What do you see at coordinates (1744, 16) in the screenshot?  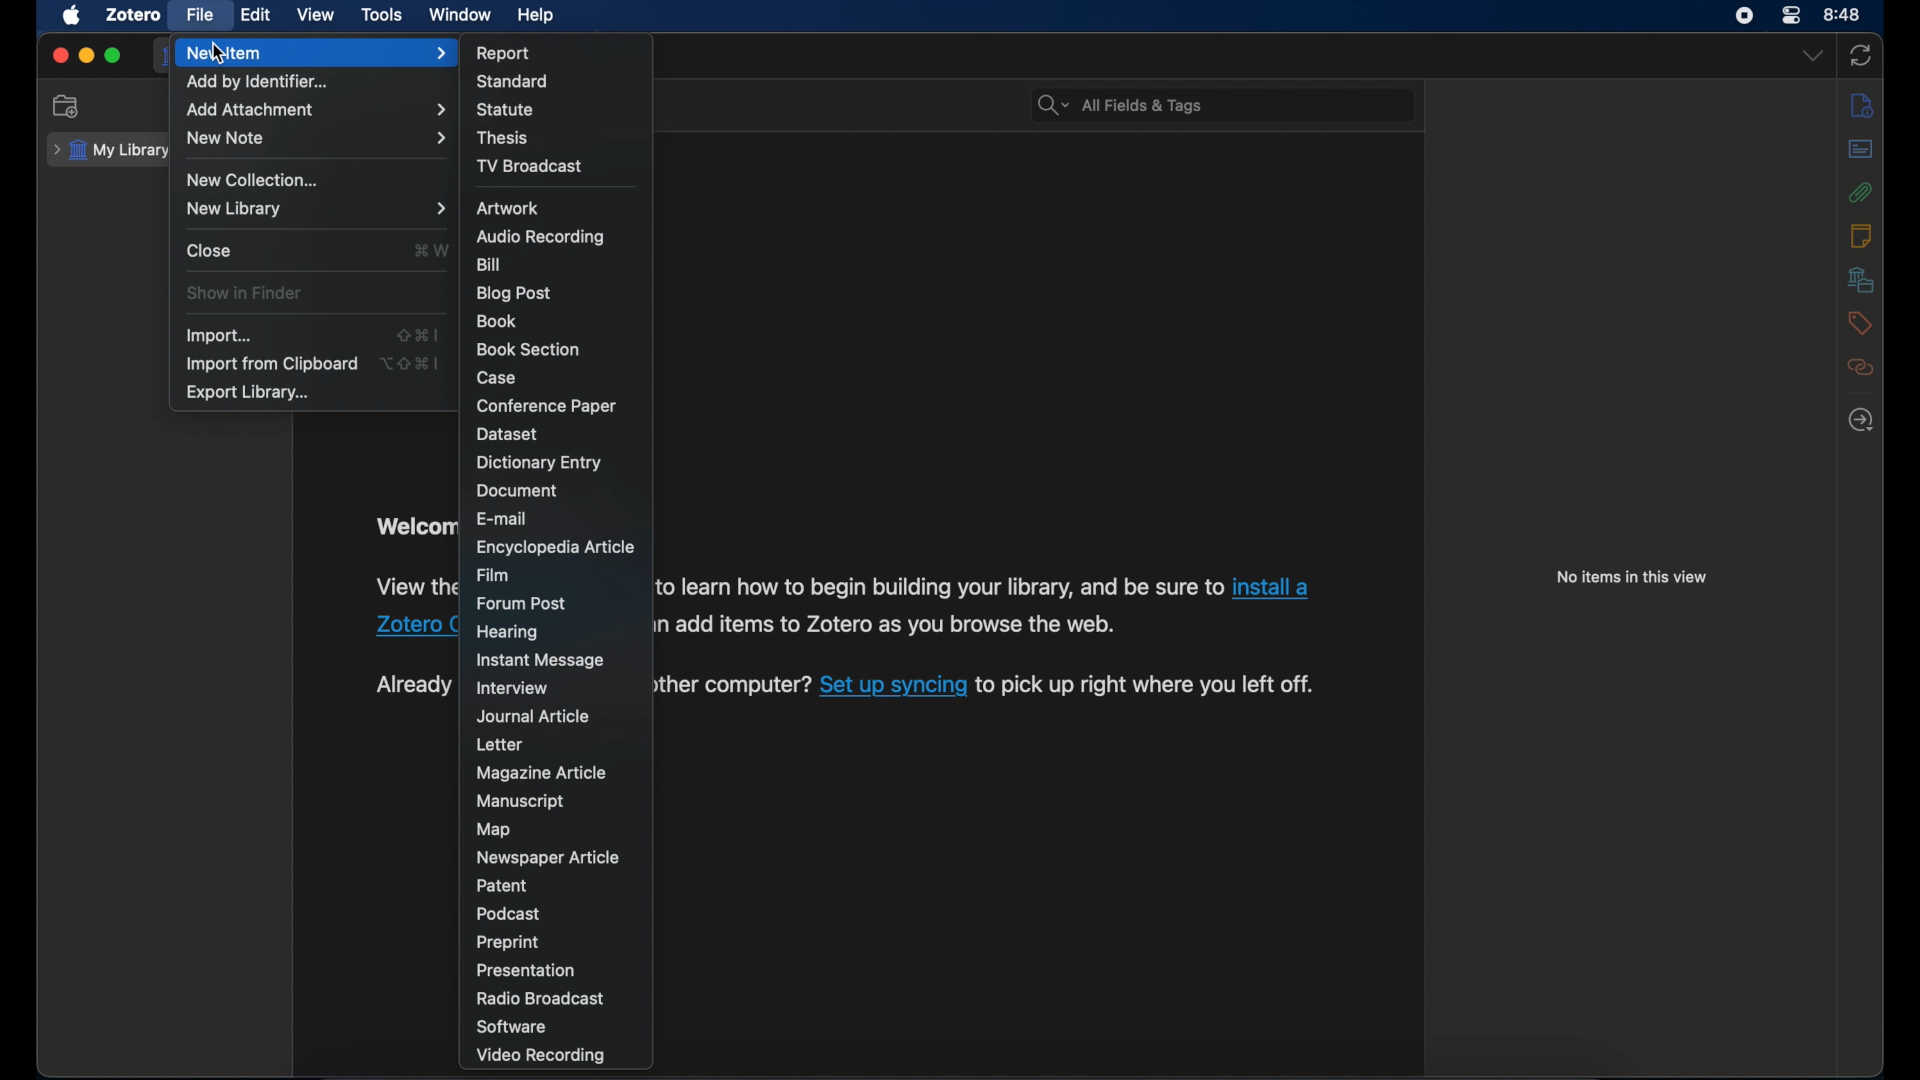 I see `screen recorder` at bounding box center [1744, 16].